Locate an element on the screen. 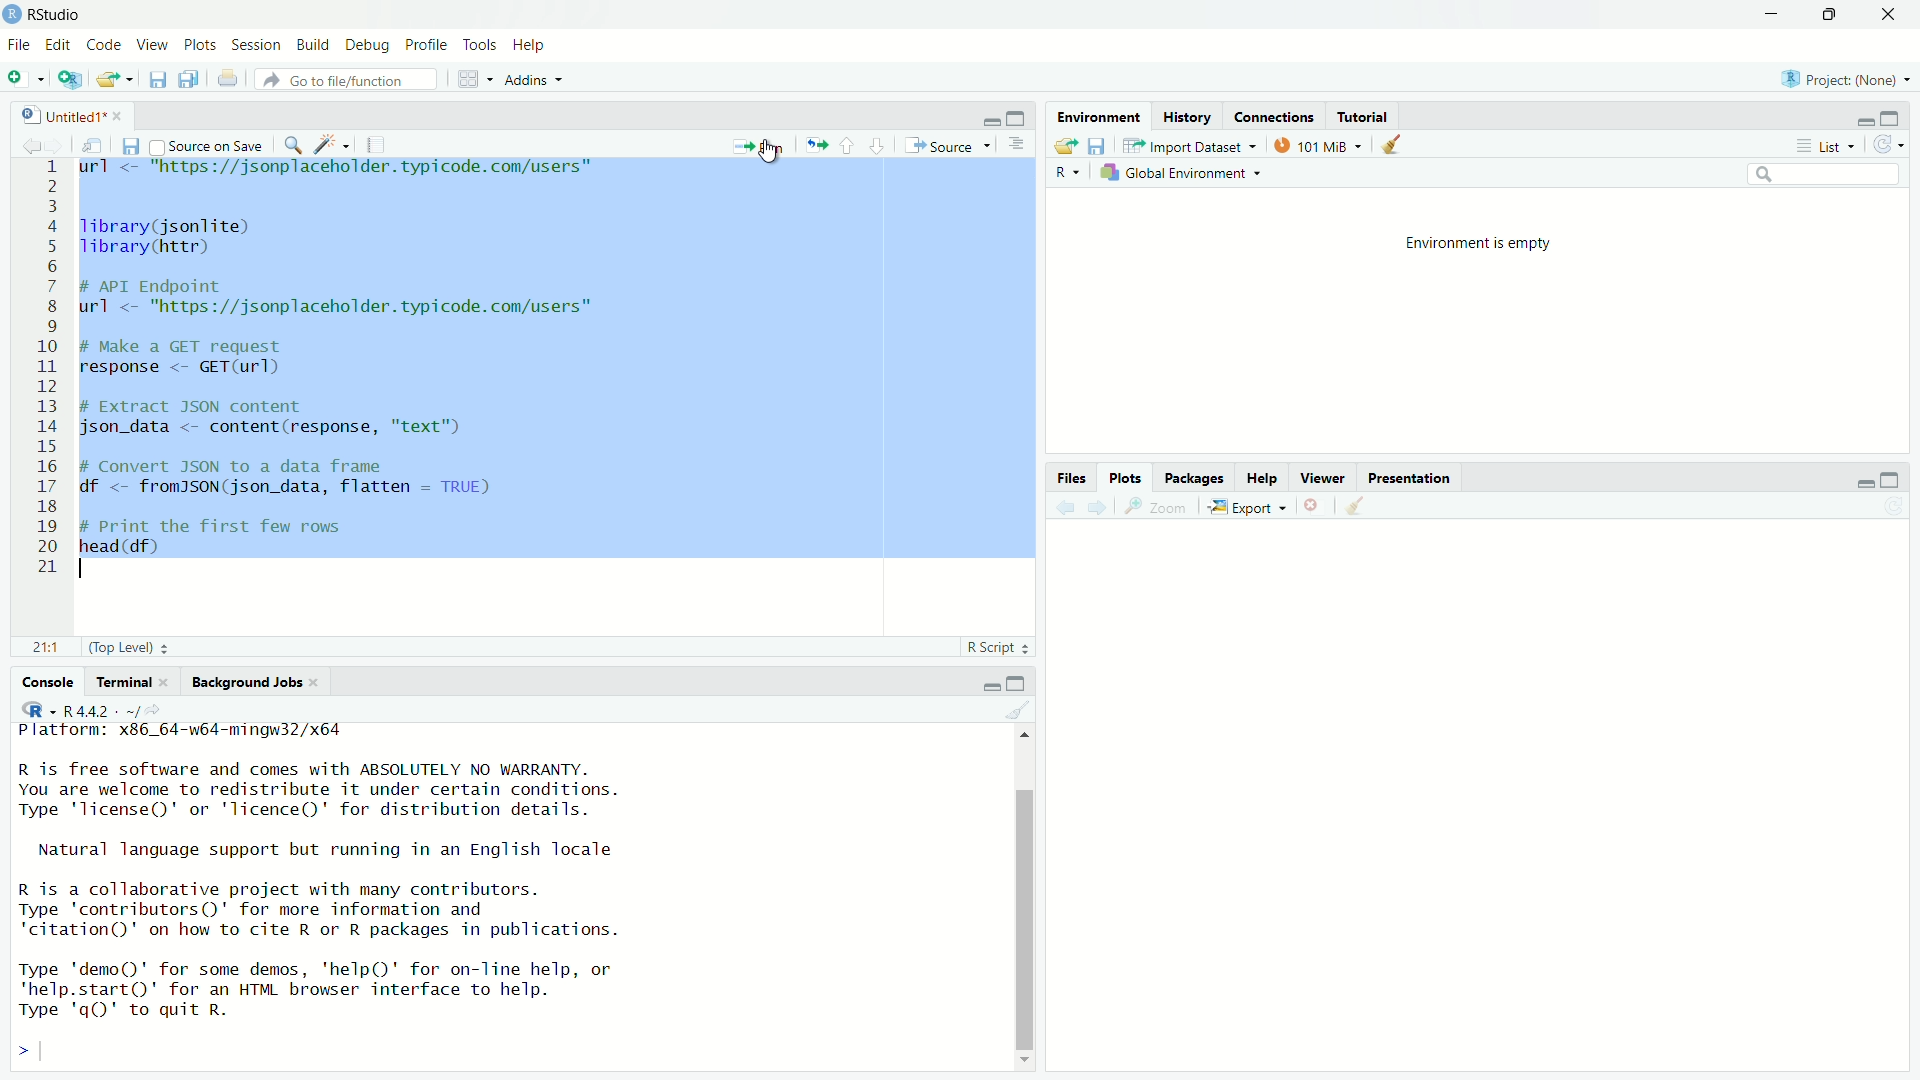 The height and width of the screenshot is (1080, 1920). Save is located at coordinates (156, 77).